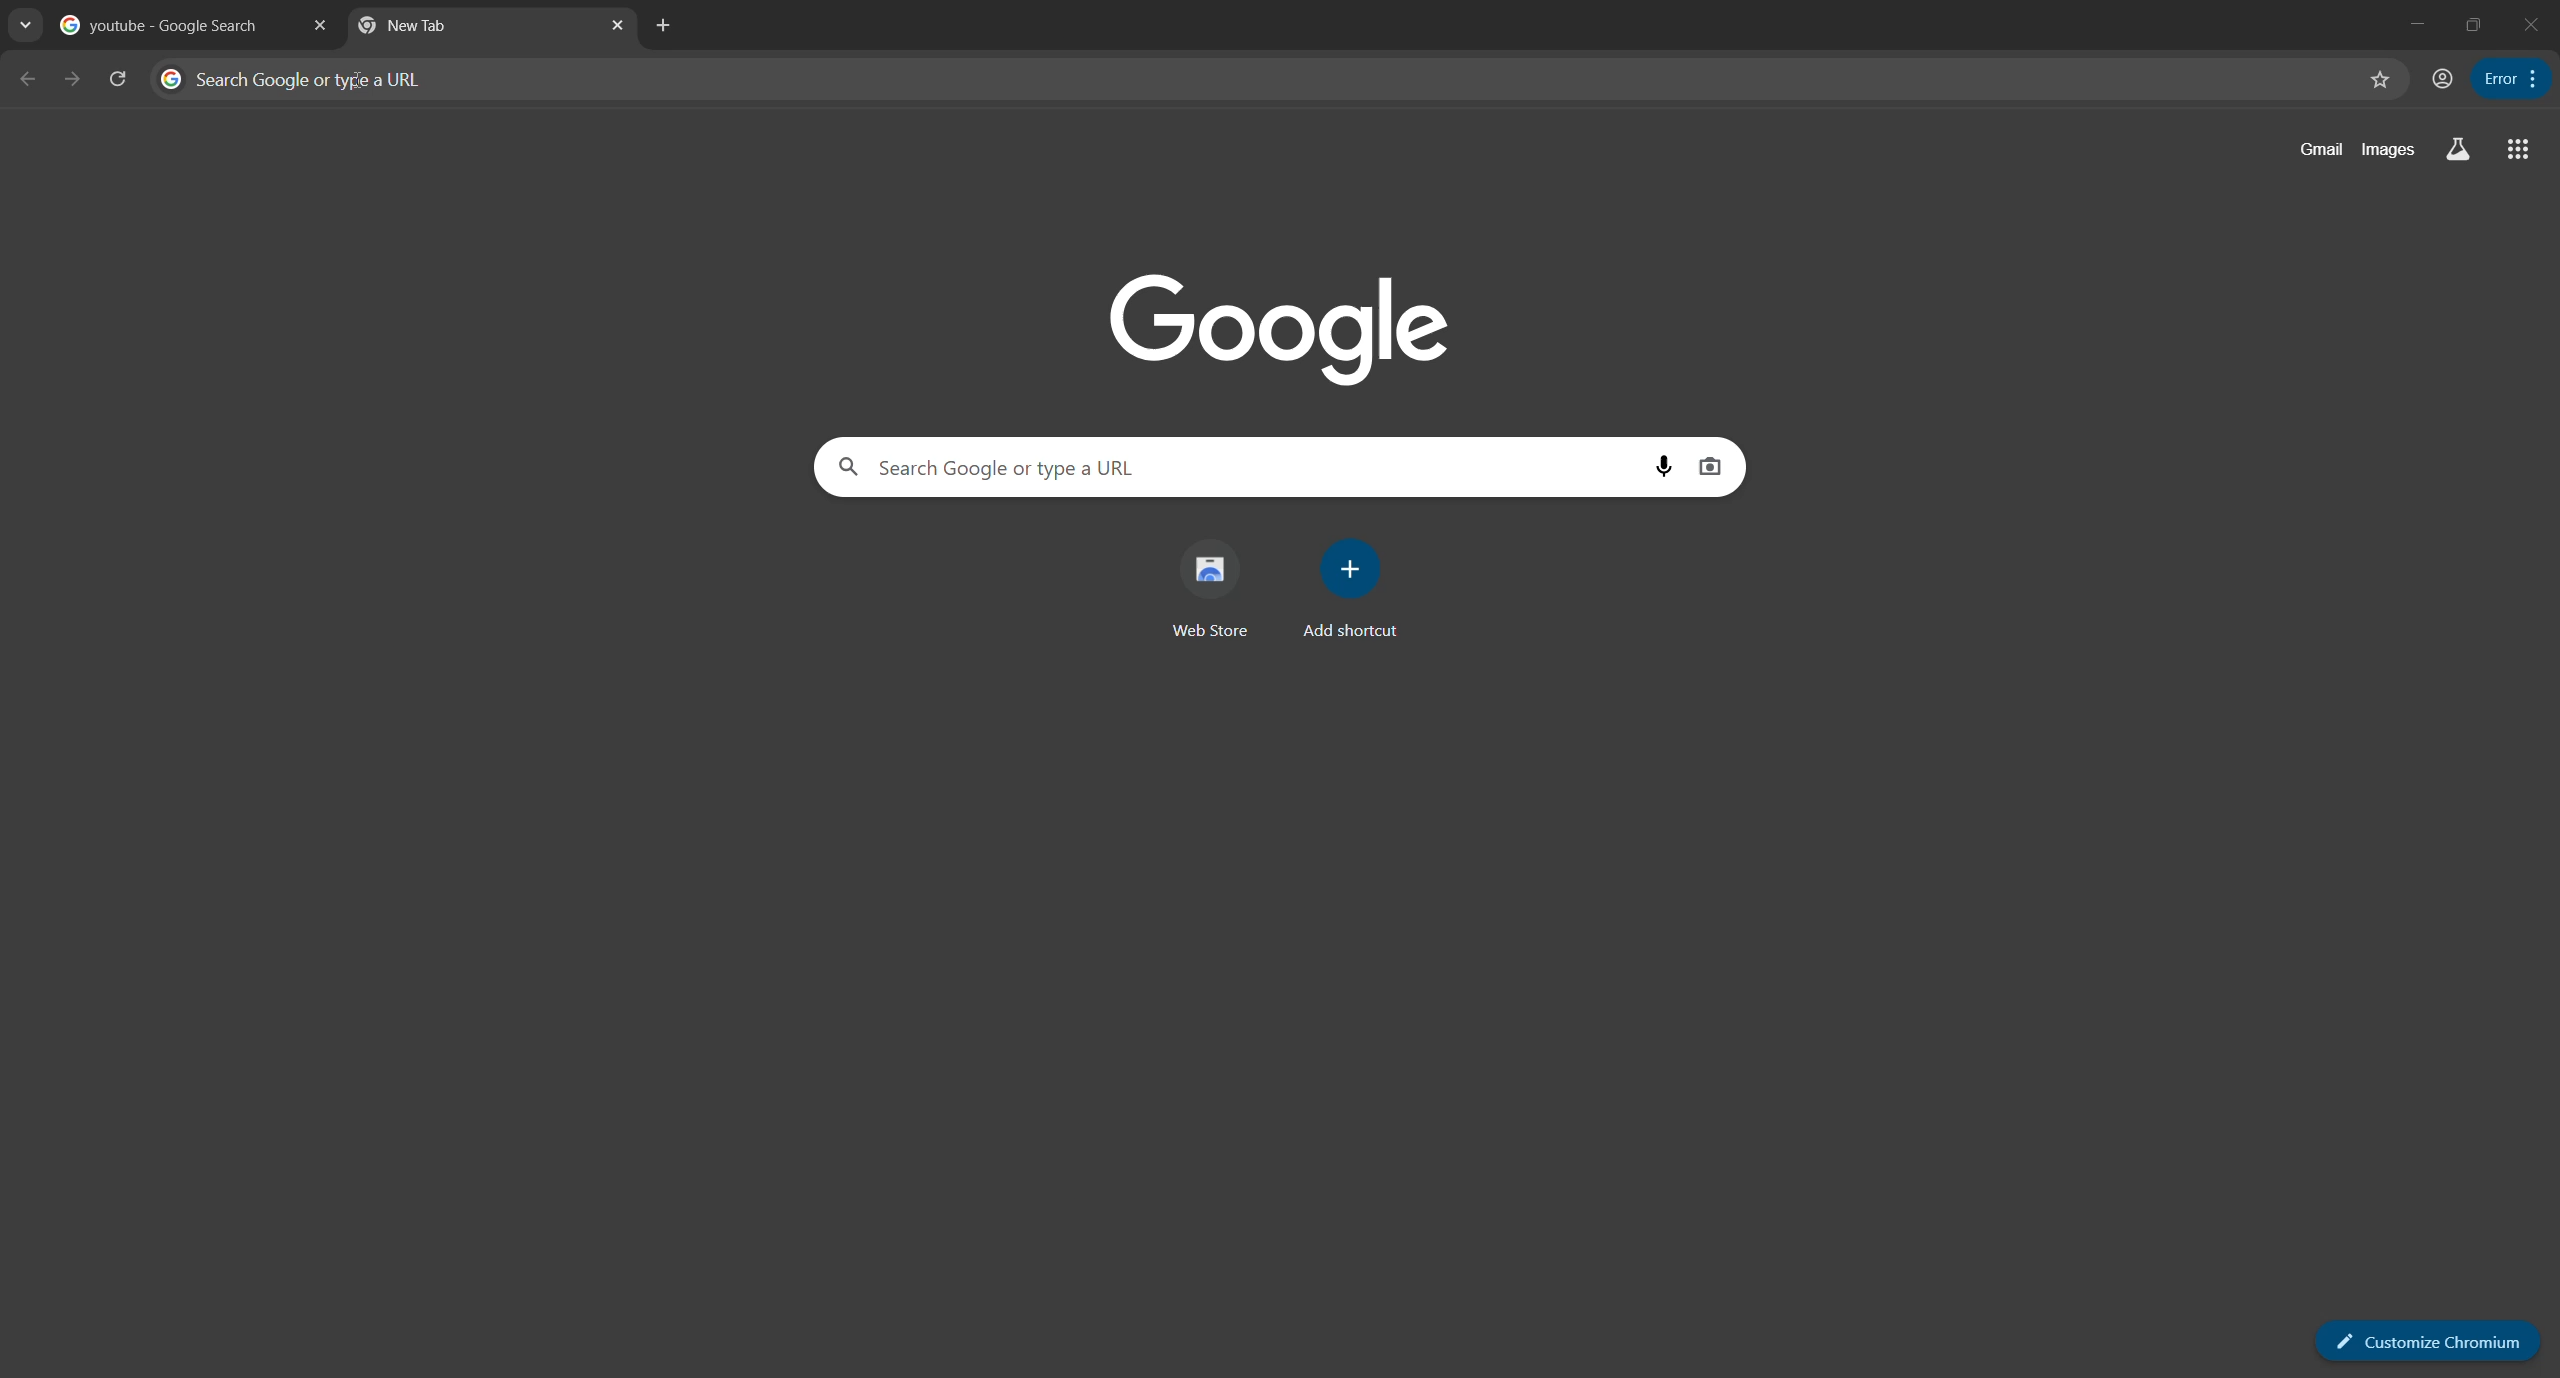 This screenshot has width=2560, height=1378. What do you see at coordinates (1343, 593) in the screenshot?
I see `add shortcut` at bounding box center [1343, 593].